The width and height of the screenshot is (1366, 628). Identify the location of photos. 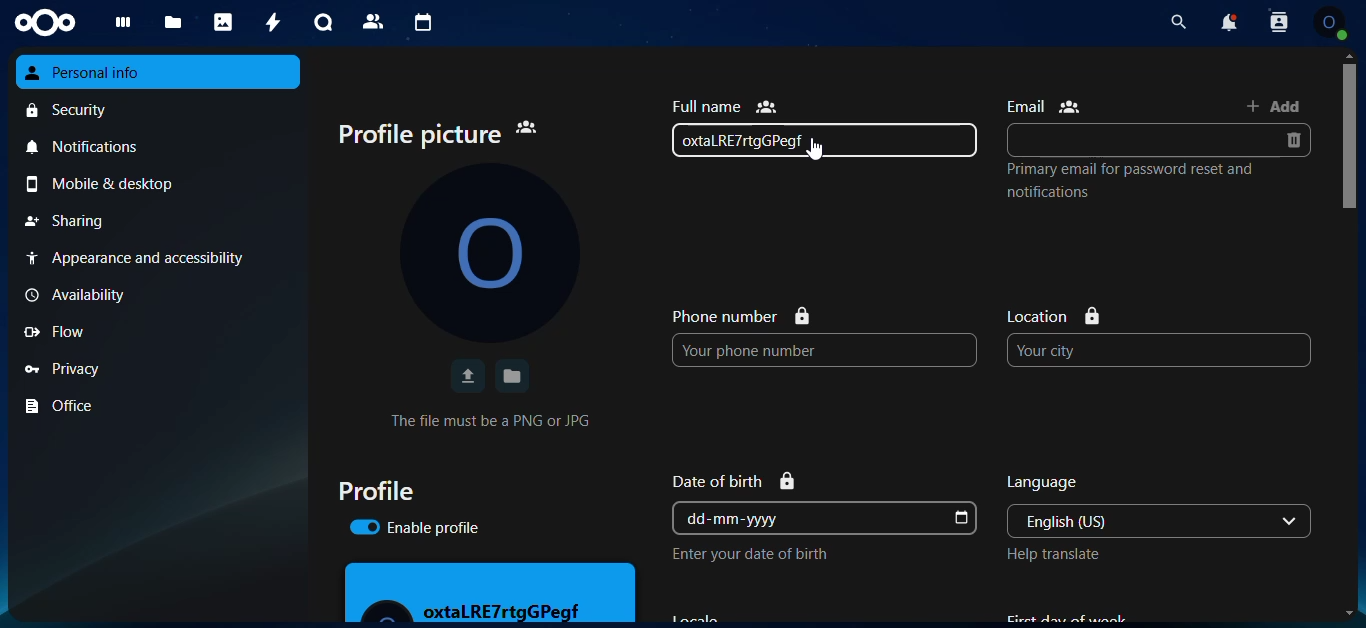
(221, 22).